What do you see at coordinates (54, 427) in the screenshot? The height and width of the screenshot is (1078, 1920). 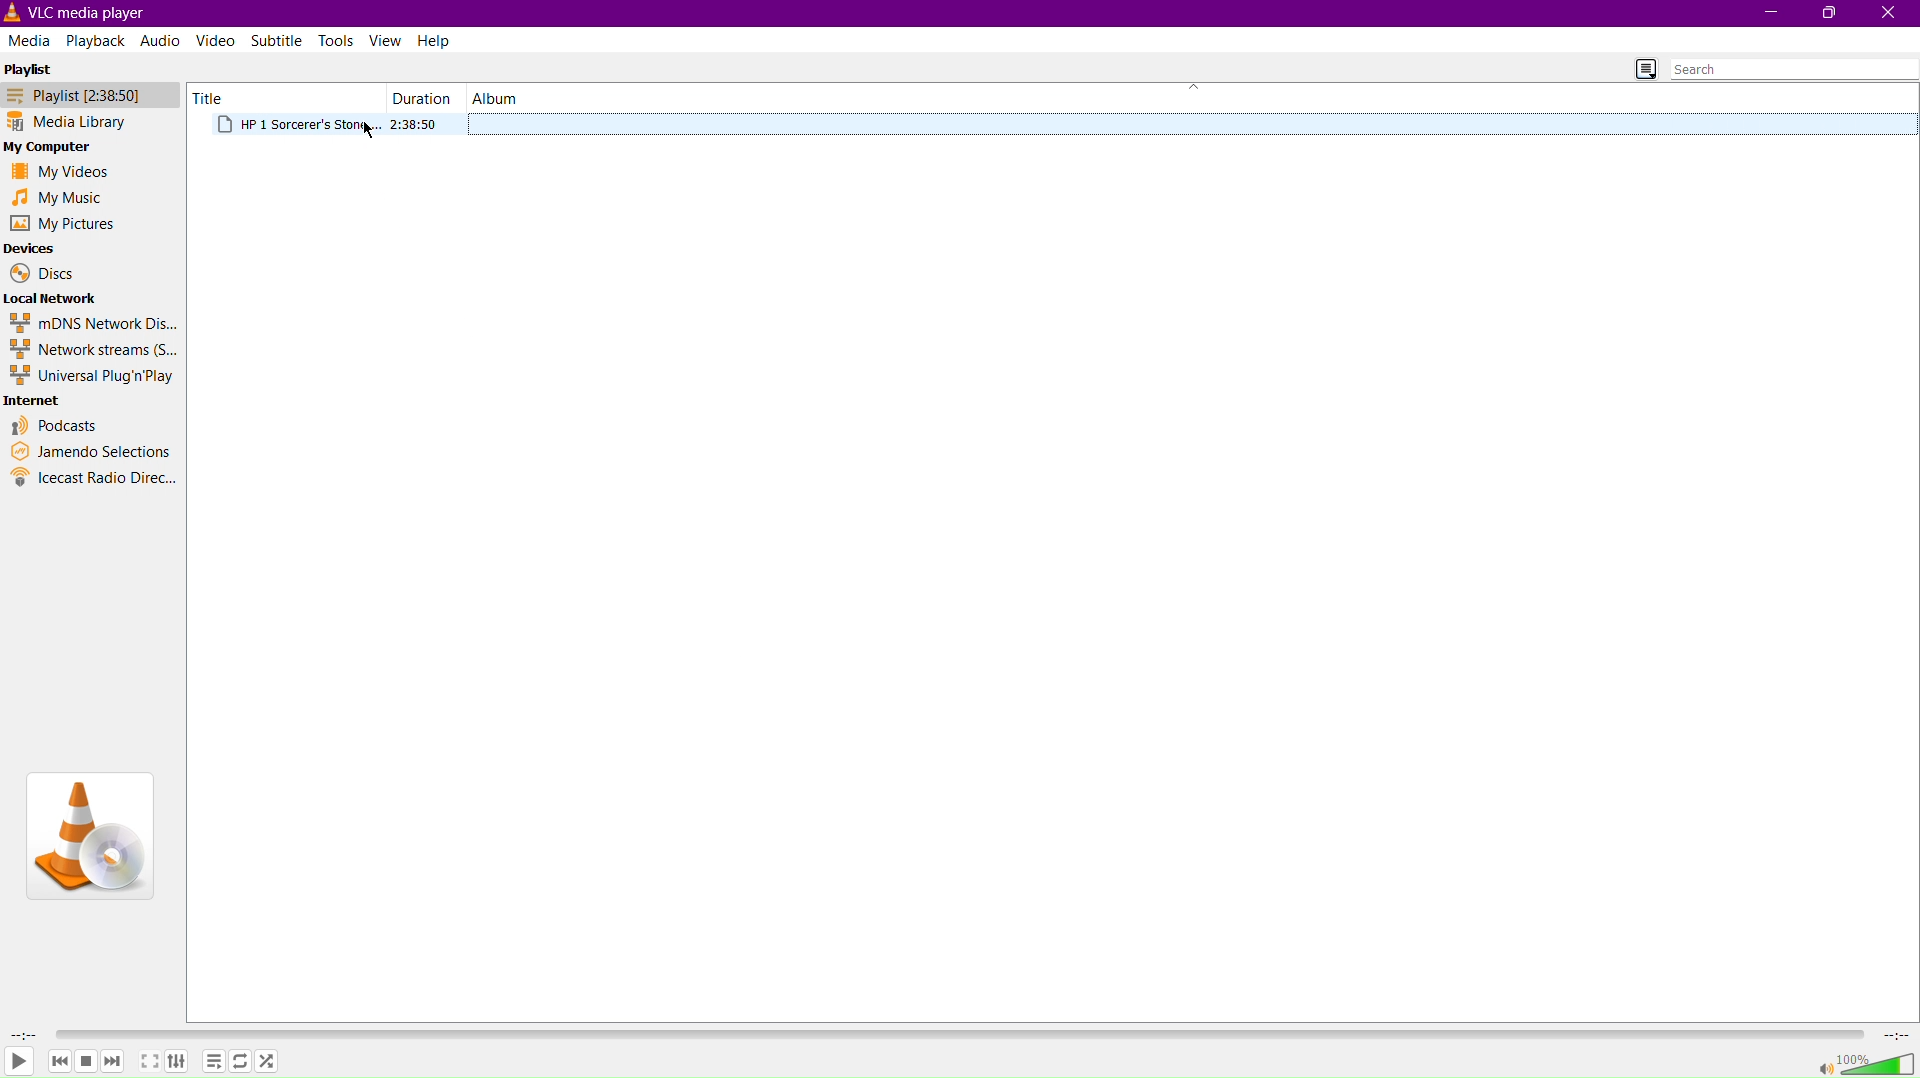 I see `Podcasts` at bounding box center [54, 427].